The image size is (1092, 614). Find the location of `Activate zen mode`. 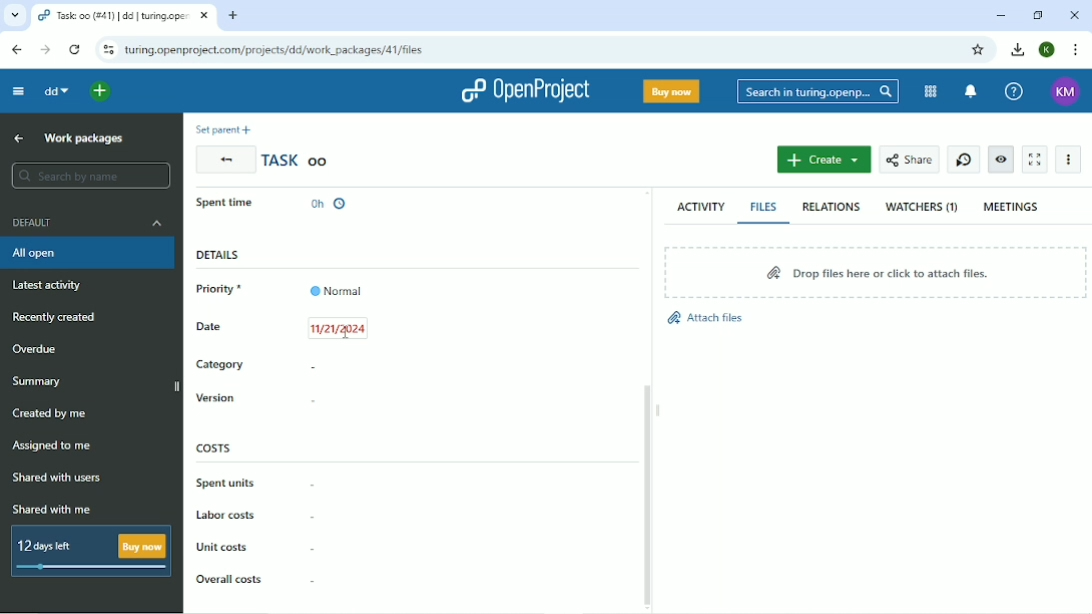

Activate zen mode is located at coordinates (1034, 160).